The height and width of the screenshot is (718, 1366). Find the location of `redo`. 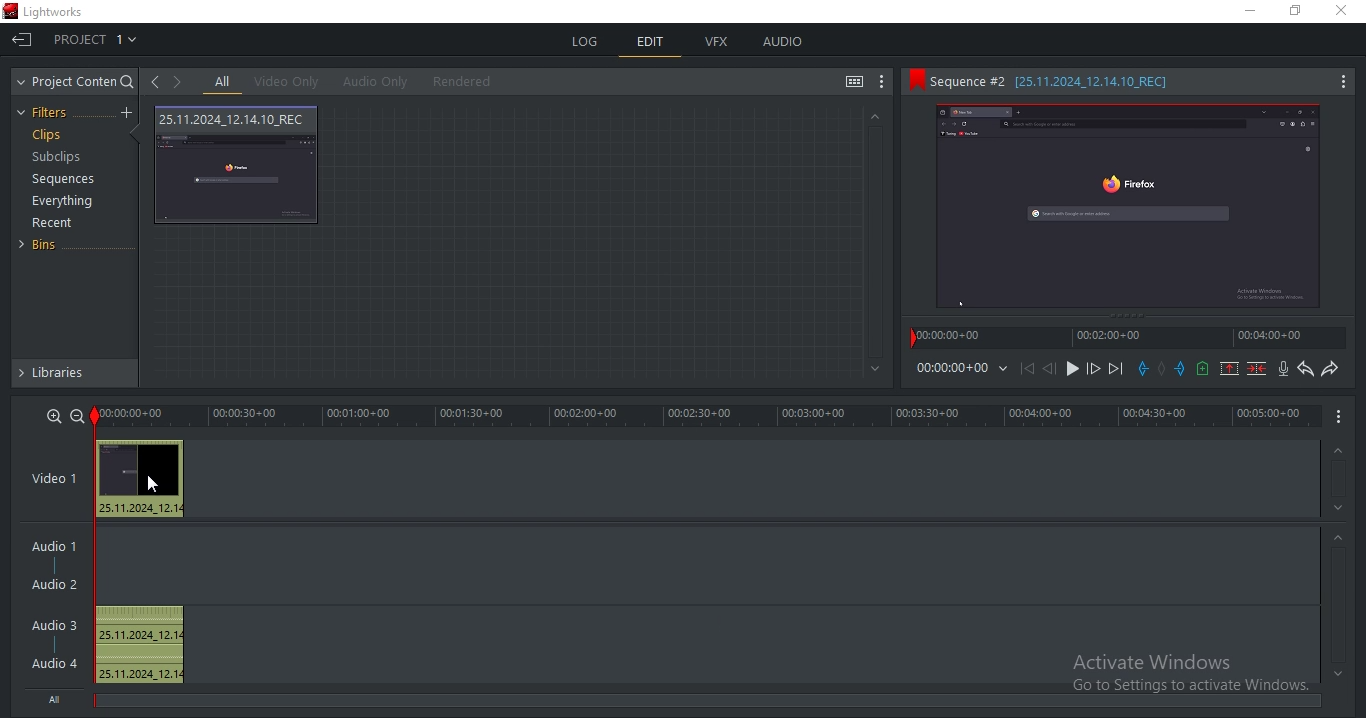

redo is located at coordinates (1330, 370).